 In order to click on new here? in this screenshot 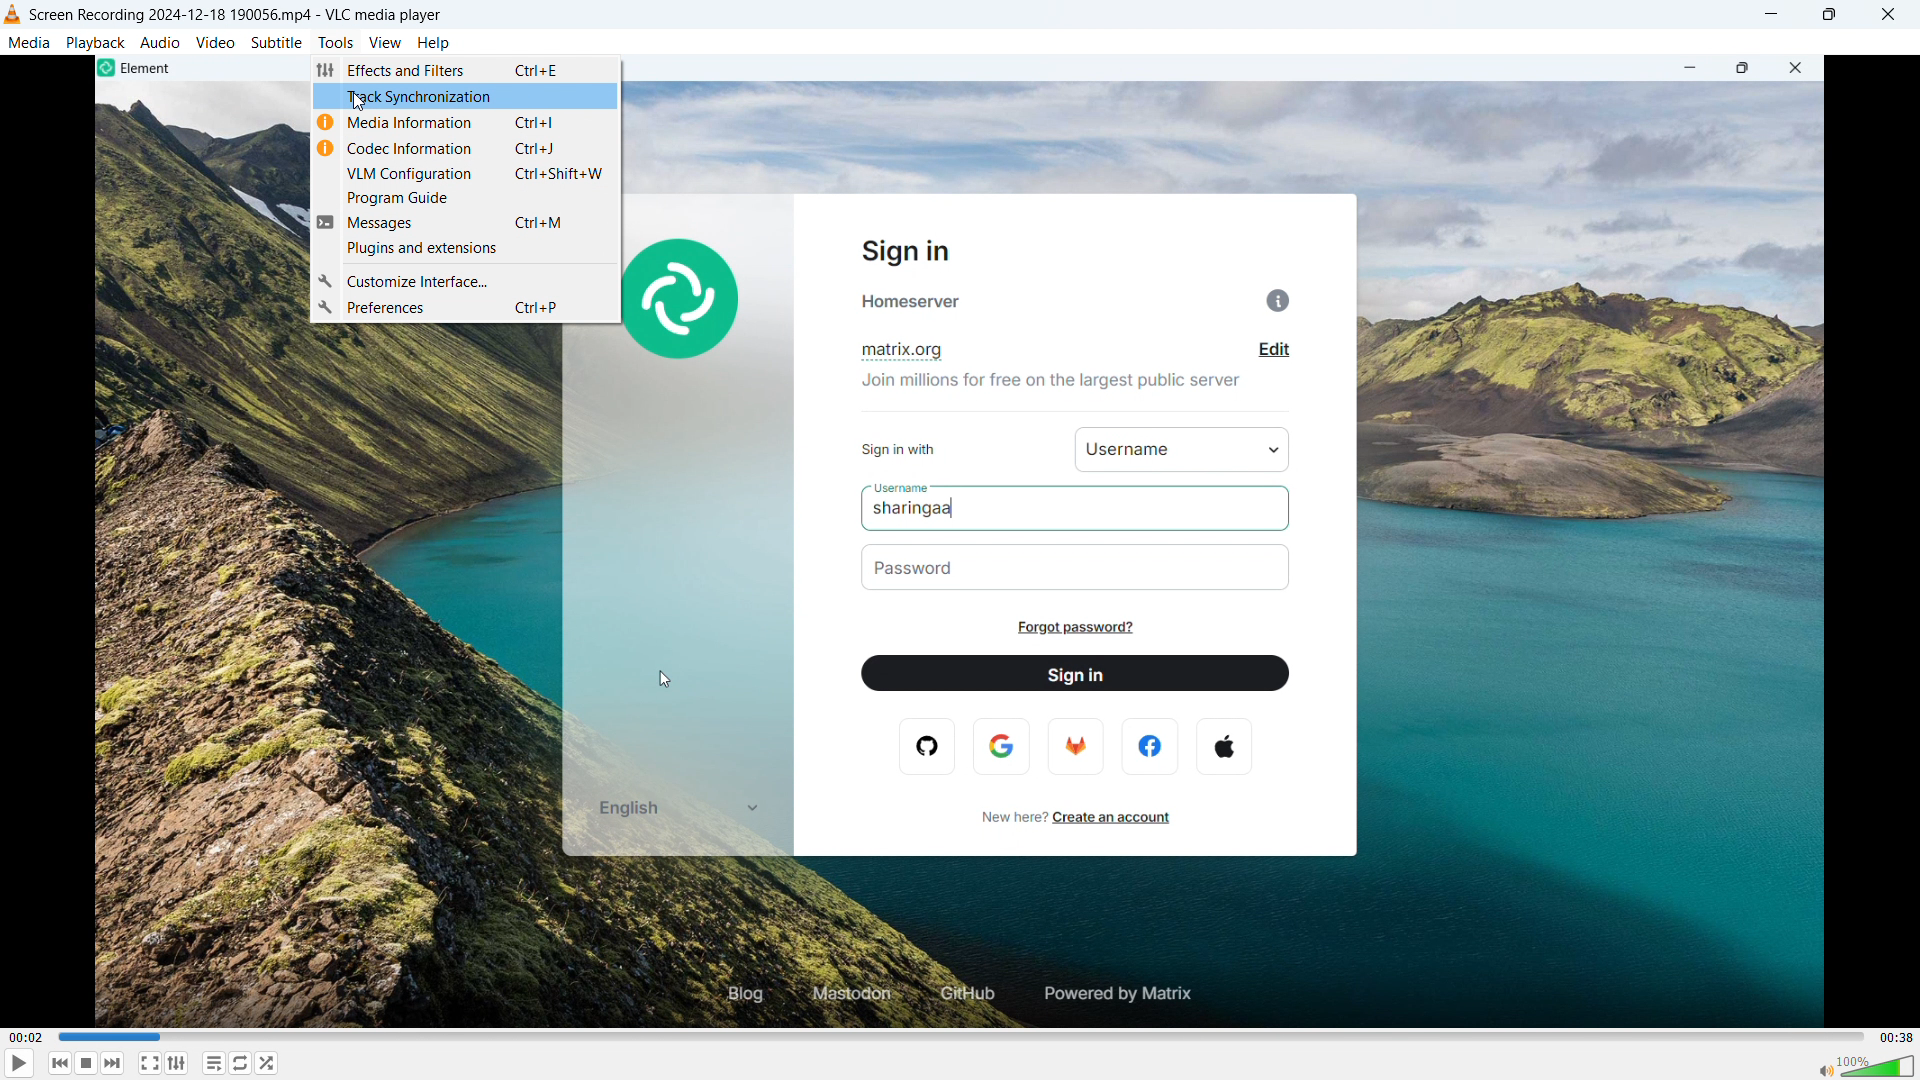, I will do `click(1010, 815)`.